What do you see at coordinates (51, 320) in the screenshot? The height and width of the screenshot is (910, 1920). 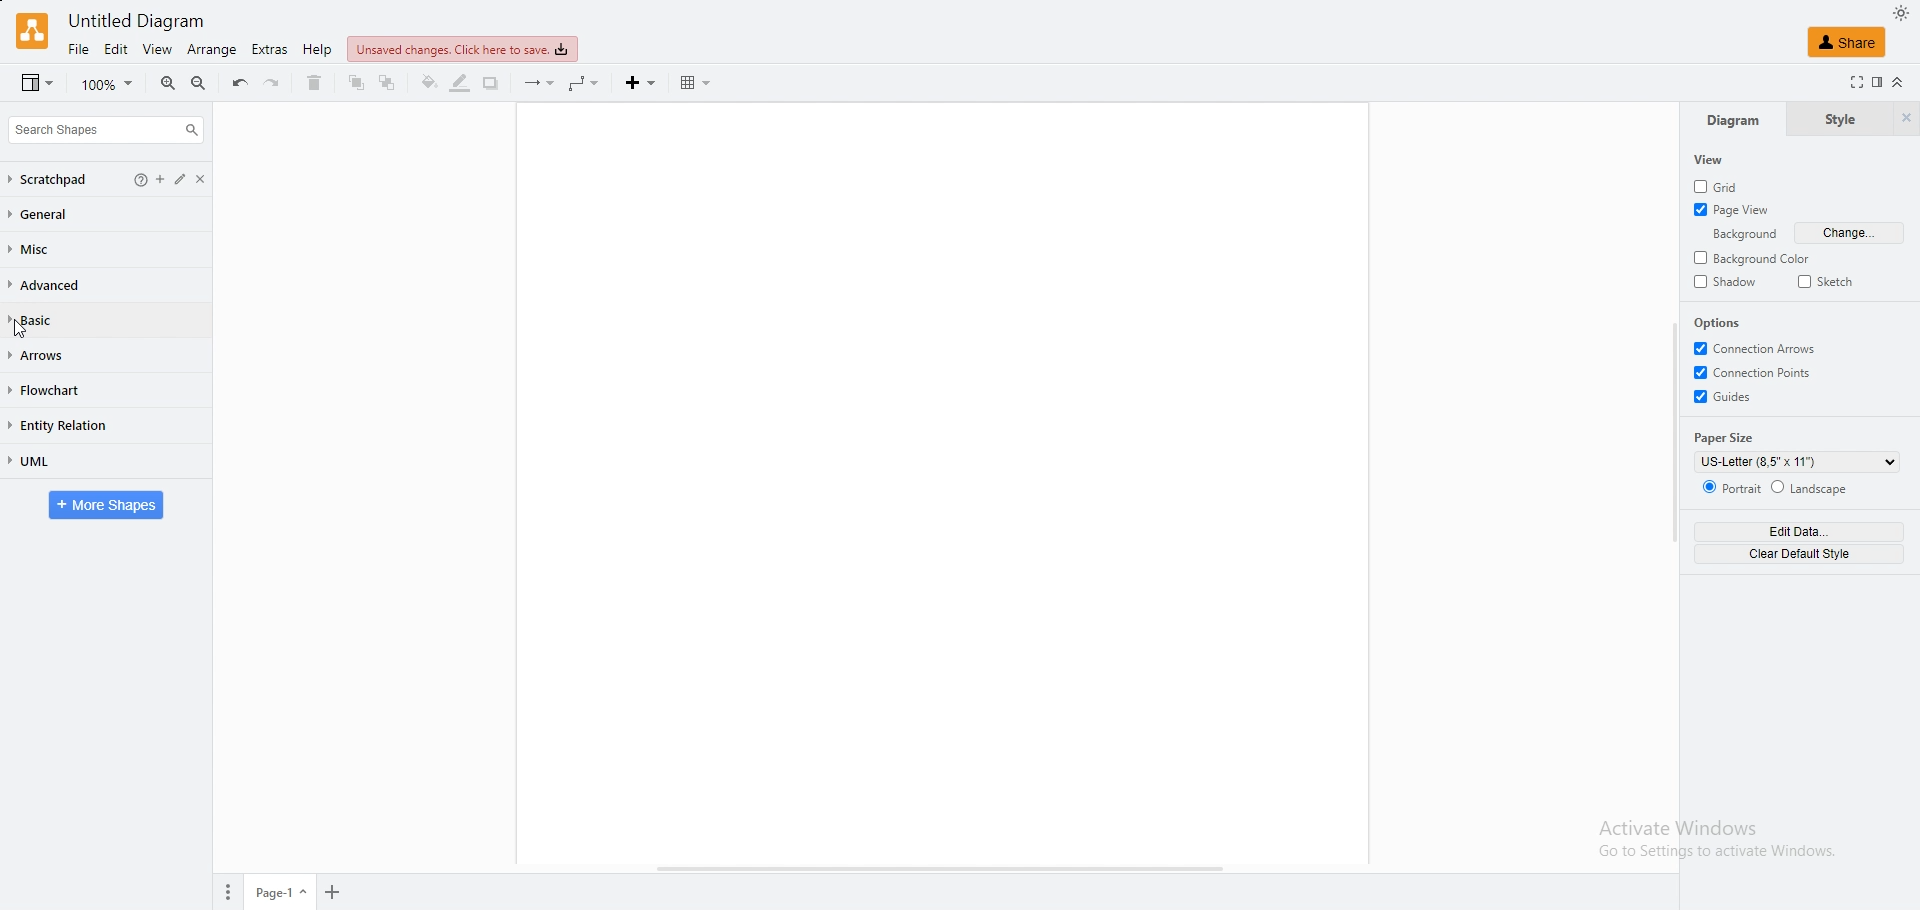 I see `basic` at bounding box center [51, 320].